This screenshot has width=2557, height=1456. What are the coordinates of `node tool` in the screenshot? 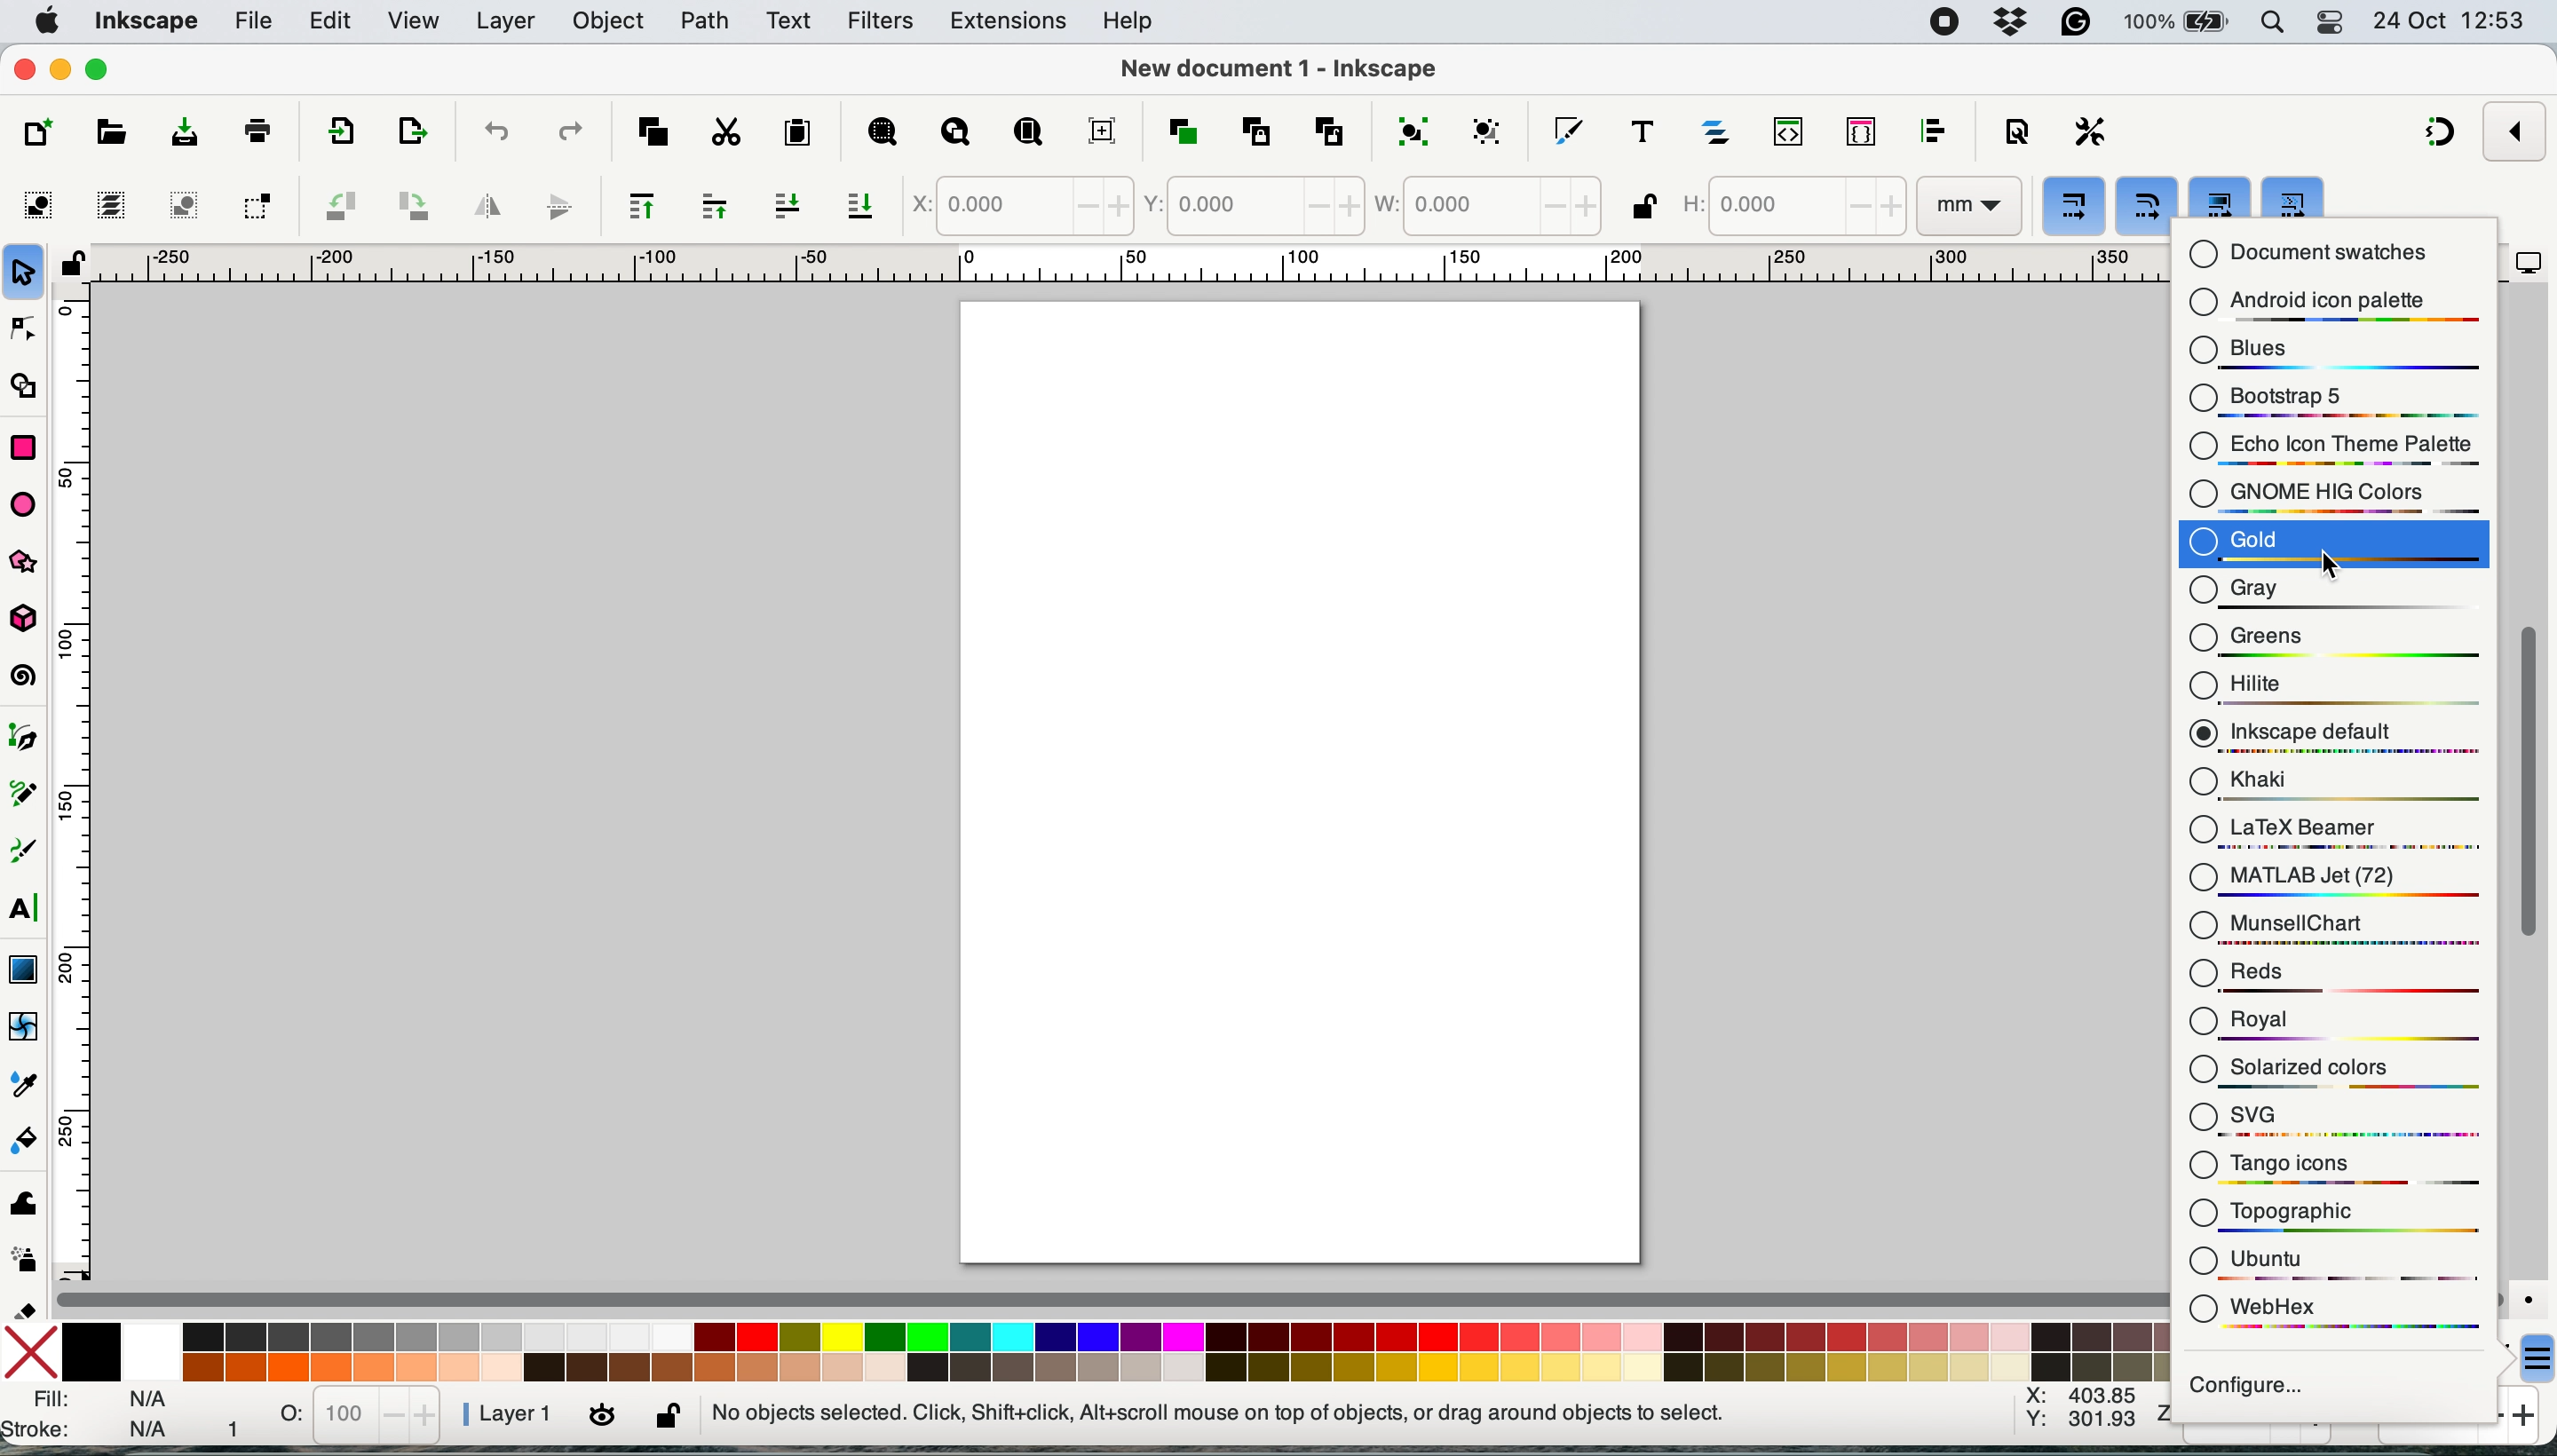 It's located at (28, 327).